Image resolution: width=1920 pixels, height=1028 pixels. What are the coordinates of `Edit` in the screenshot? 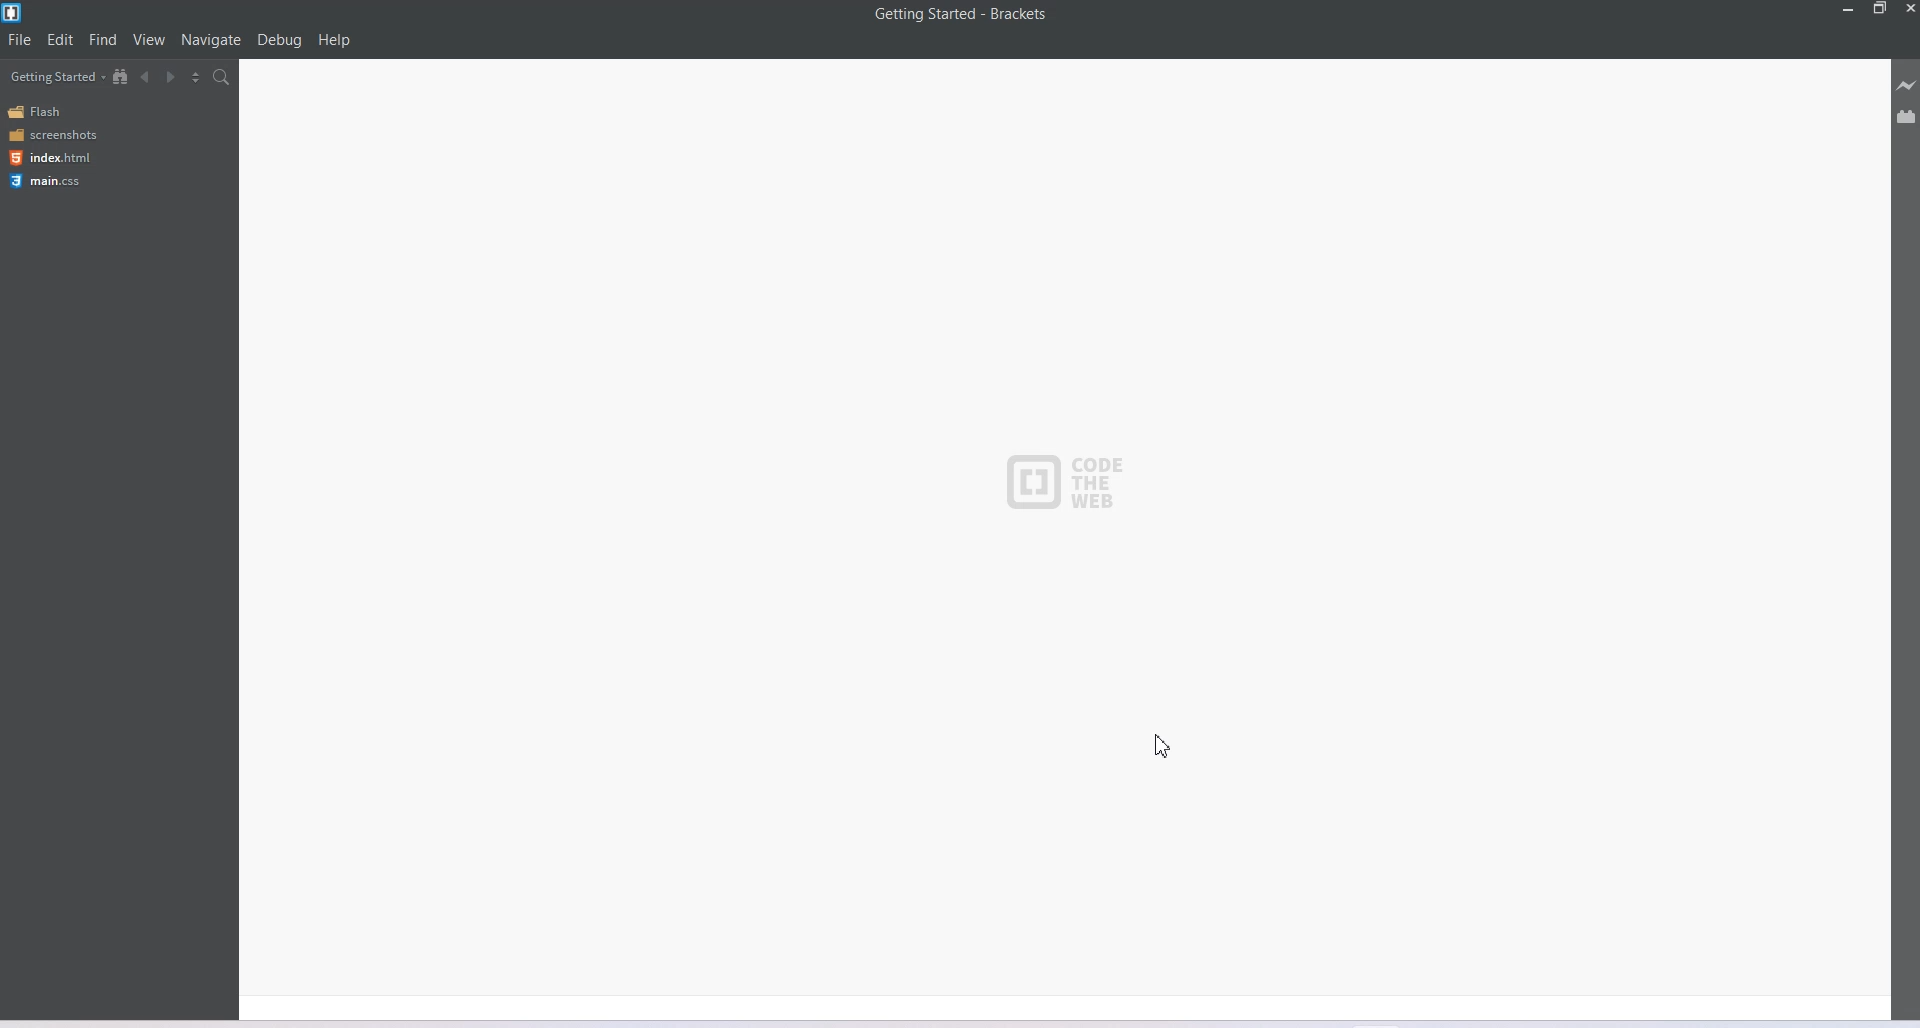 It's located at (60, 40).